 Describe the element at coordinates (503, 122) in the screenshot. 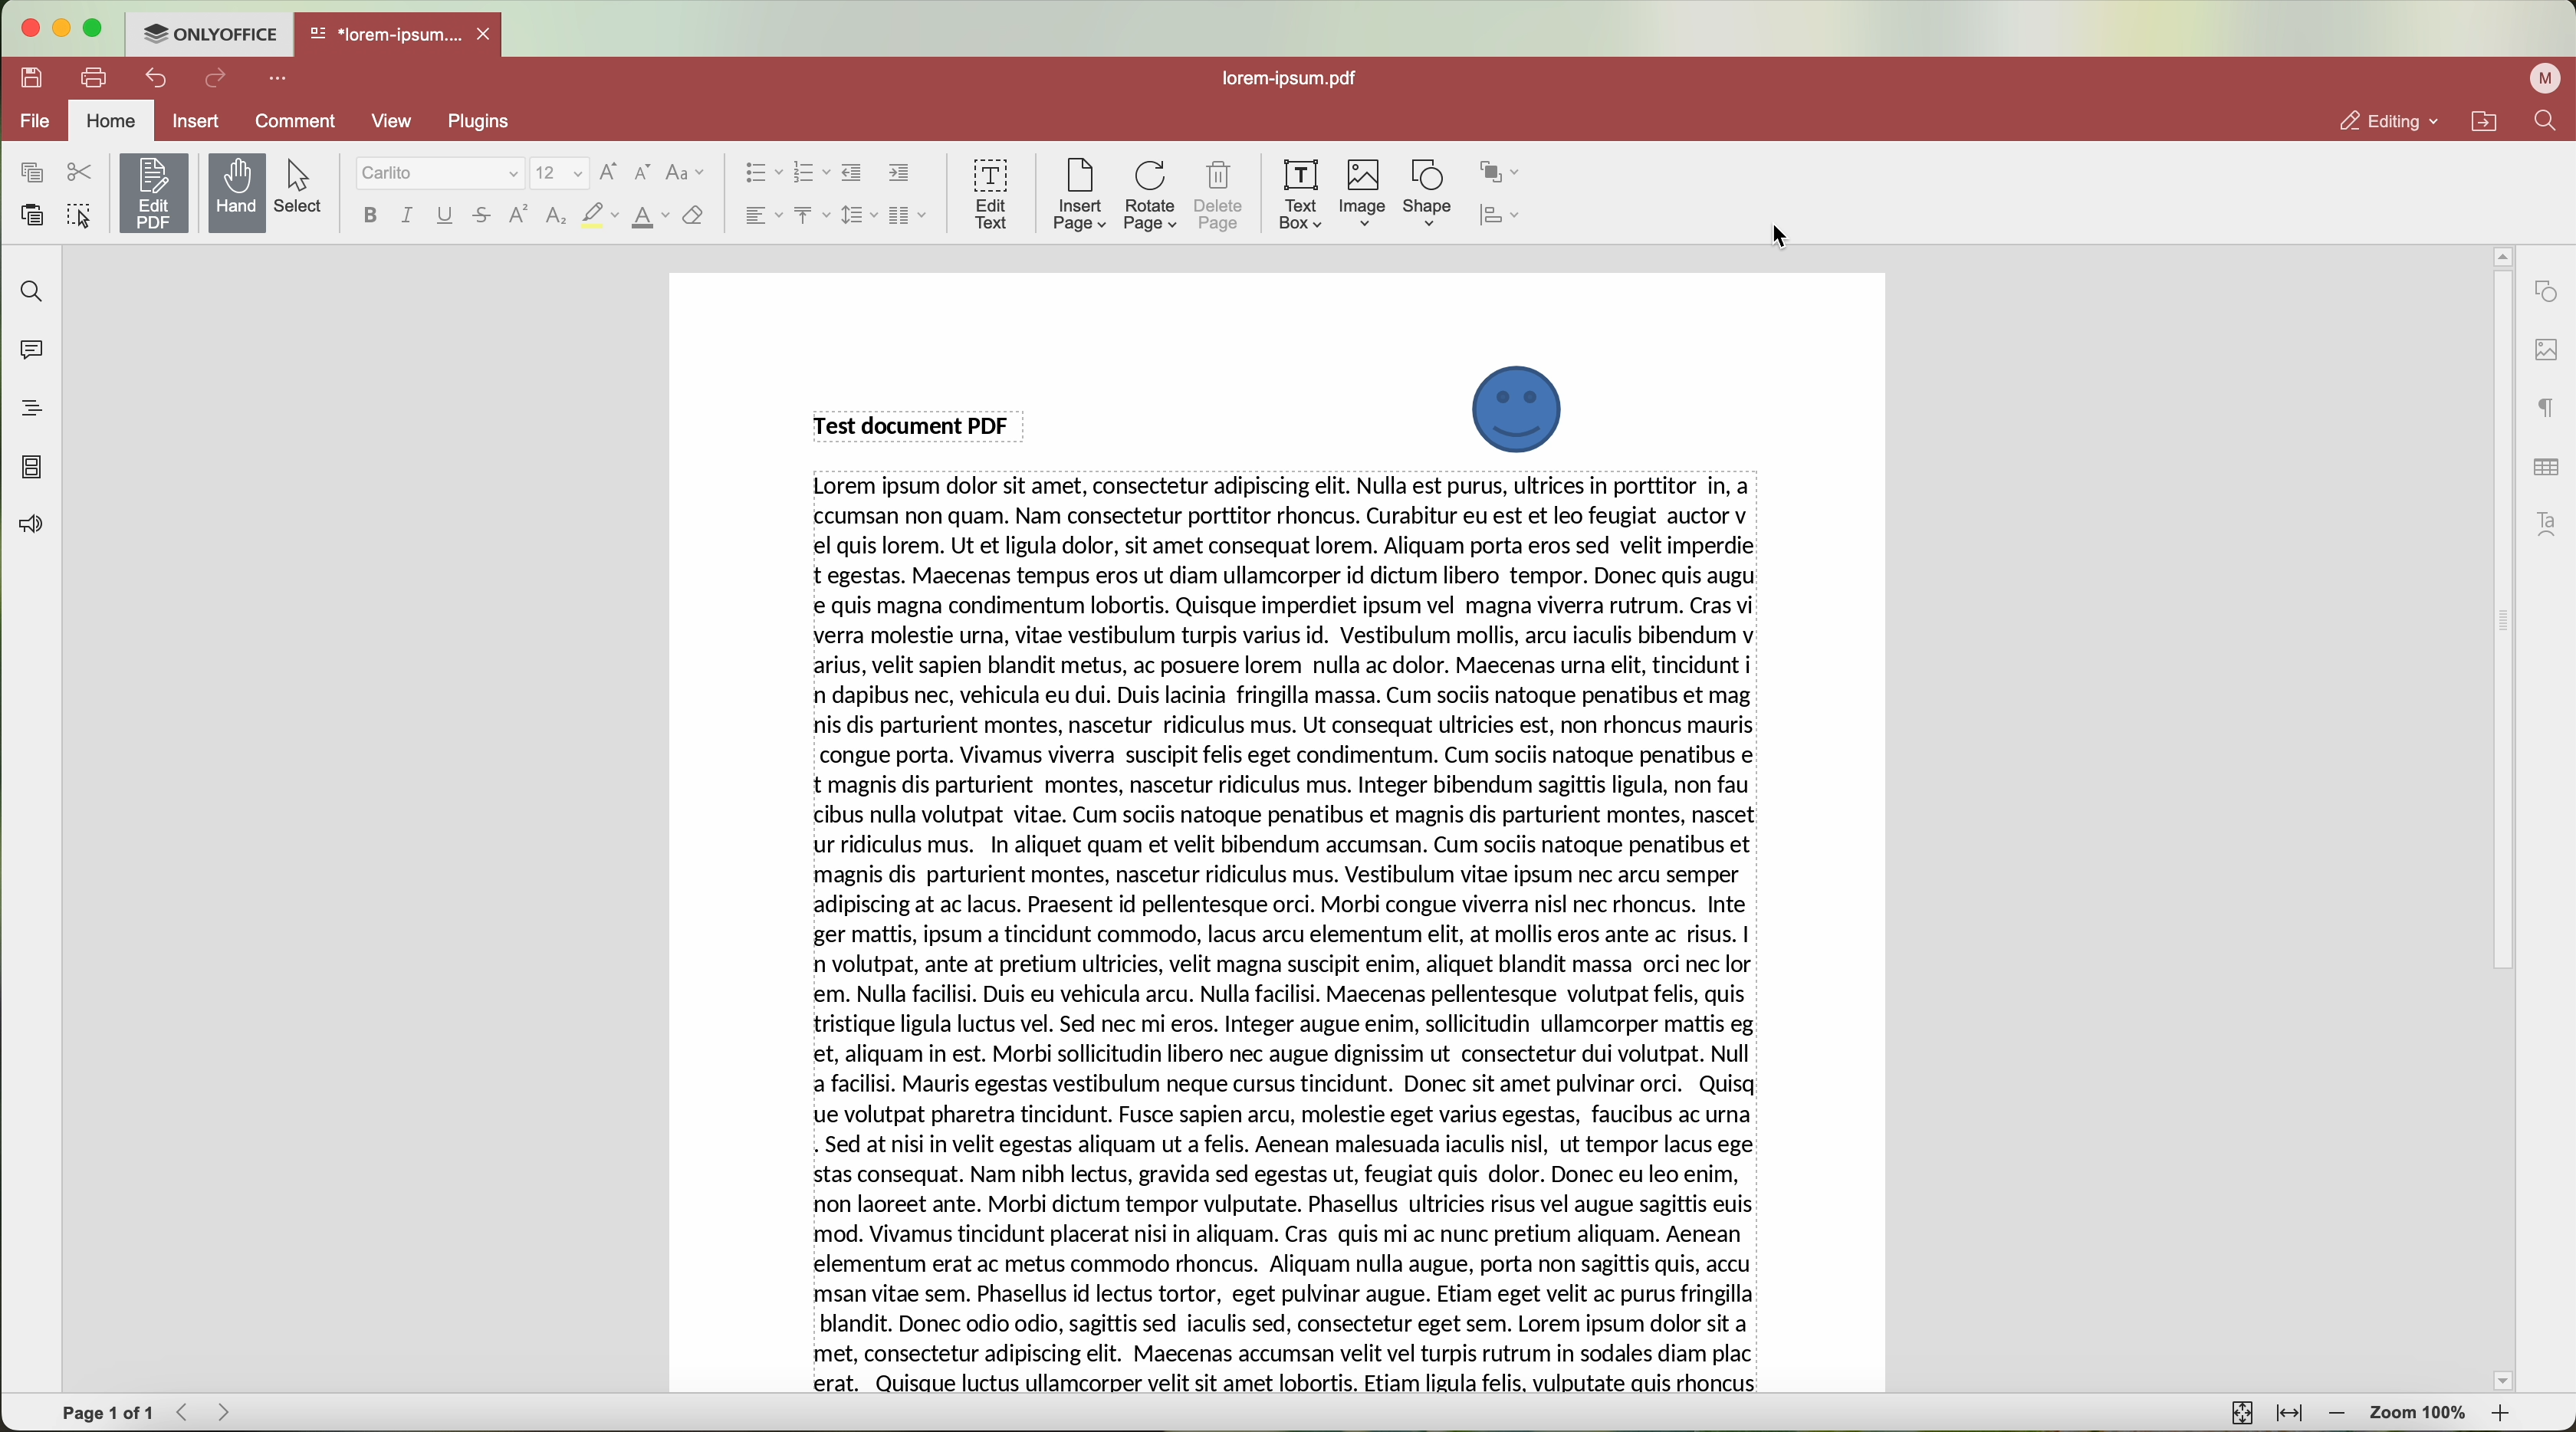

I see `plugins` at that location.